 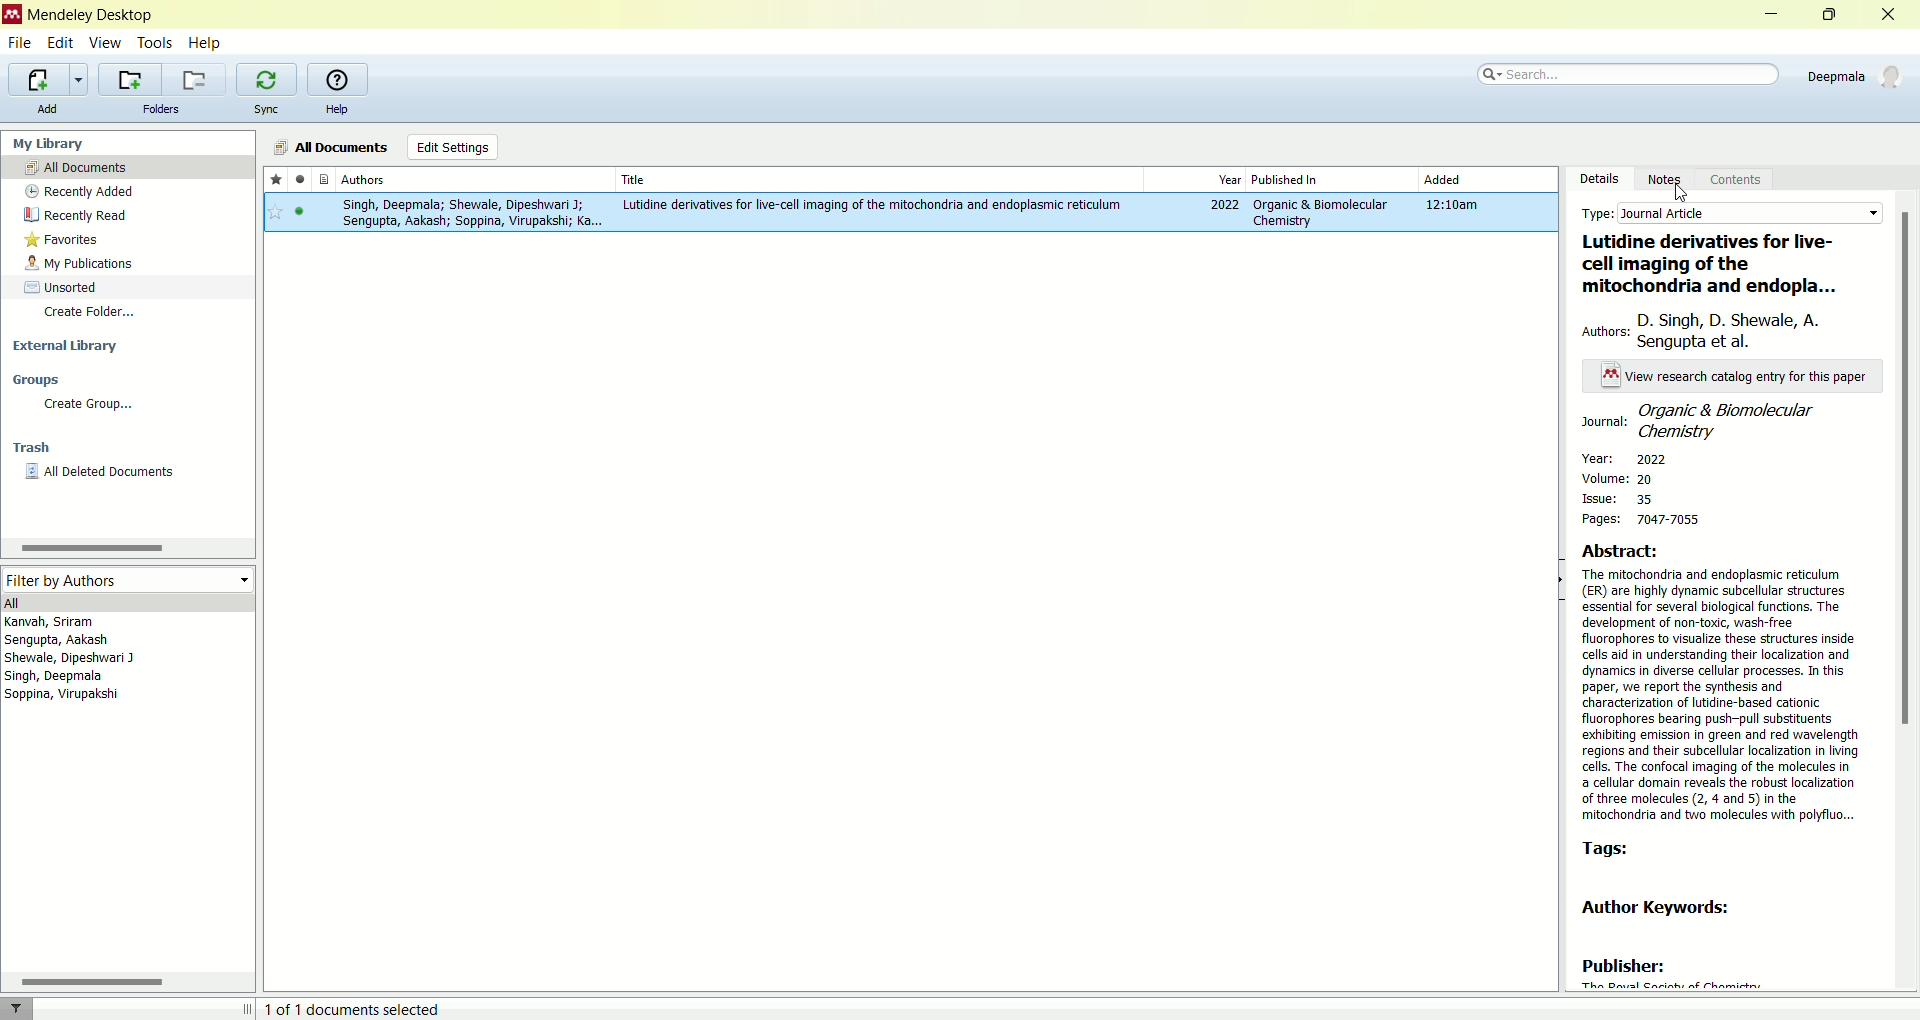 What do you see at coordinates (194, 80) in the screenshot?
I see `remove the current folder` at bounding box center [194, 80].